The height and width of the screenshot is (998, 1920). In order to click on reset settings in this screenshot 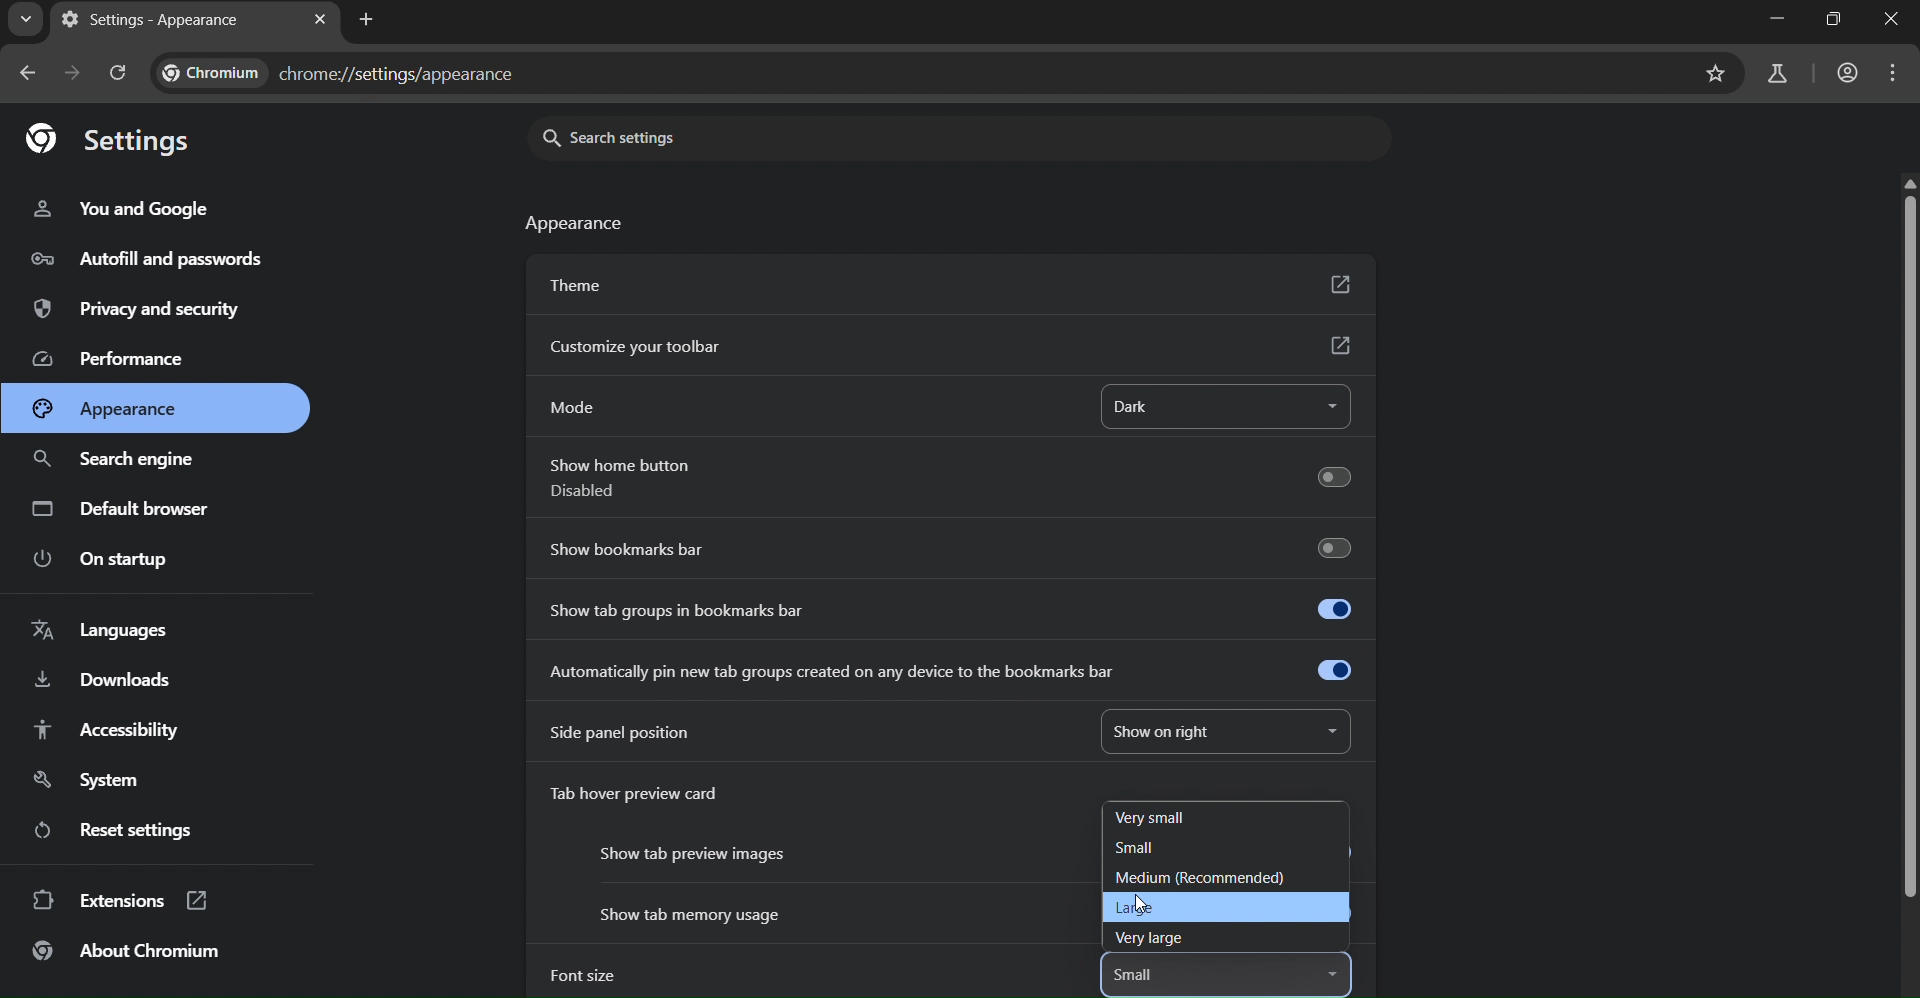, I will do `click(113, 830)`.